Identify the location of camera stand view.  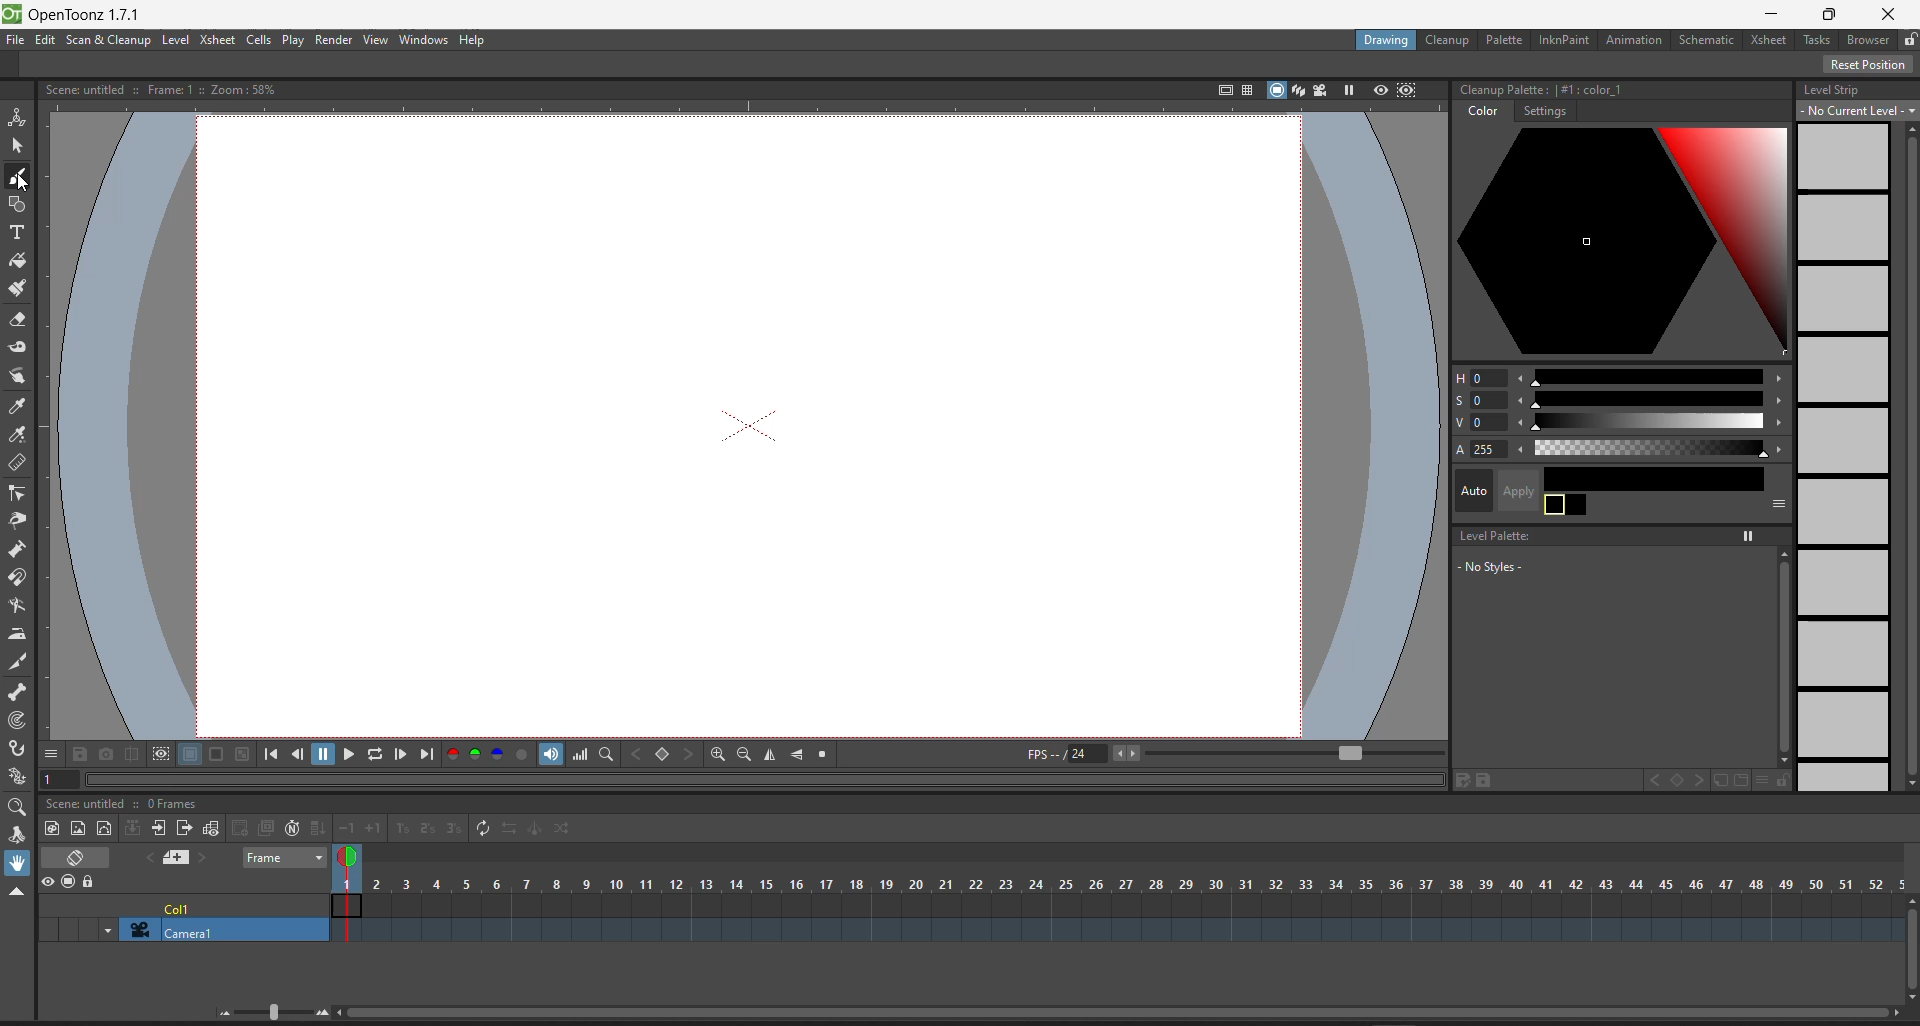
(1270, 89).